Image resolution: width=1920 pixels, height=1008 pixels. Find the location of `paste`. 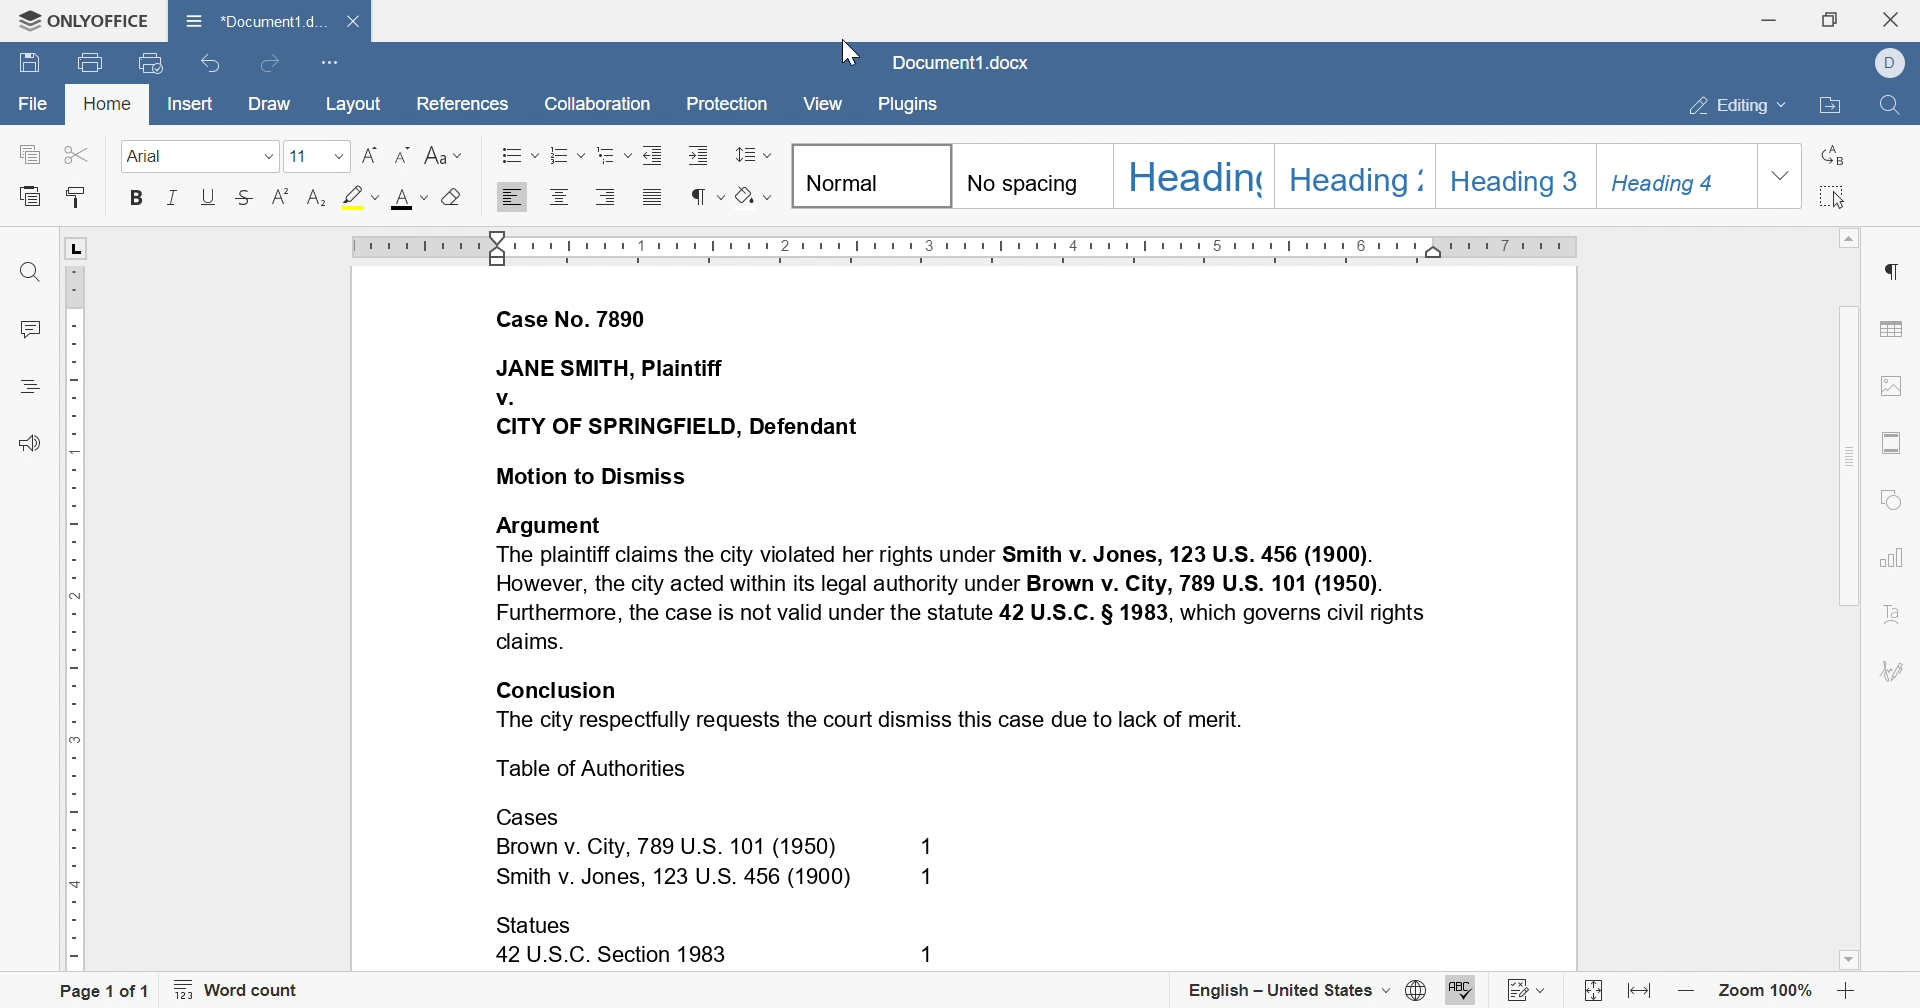

paste is located at coordinates (33, 196).